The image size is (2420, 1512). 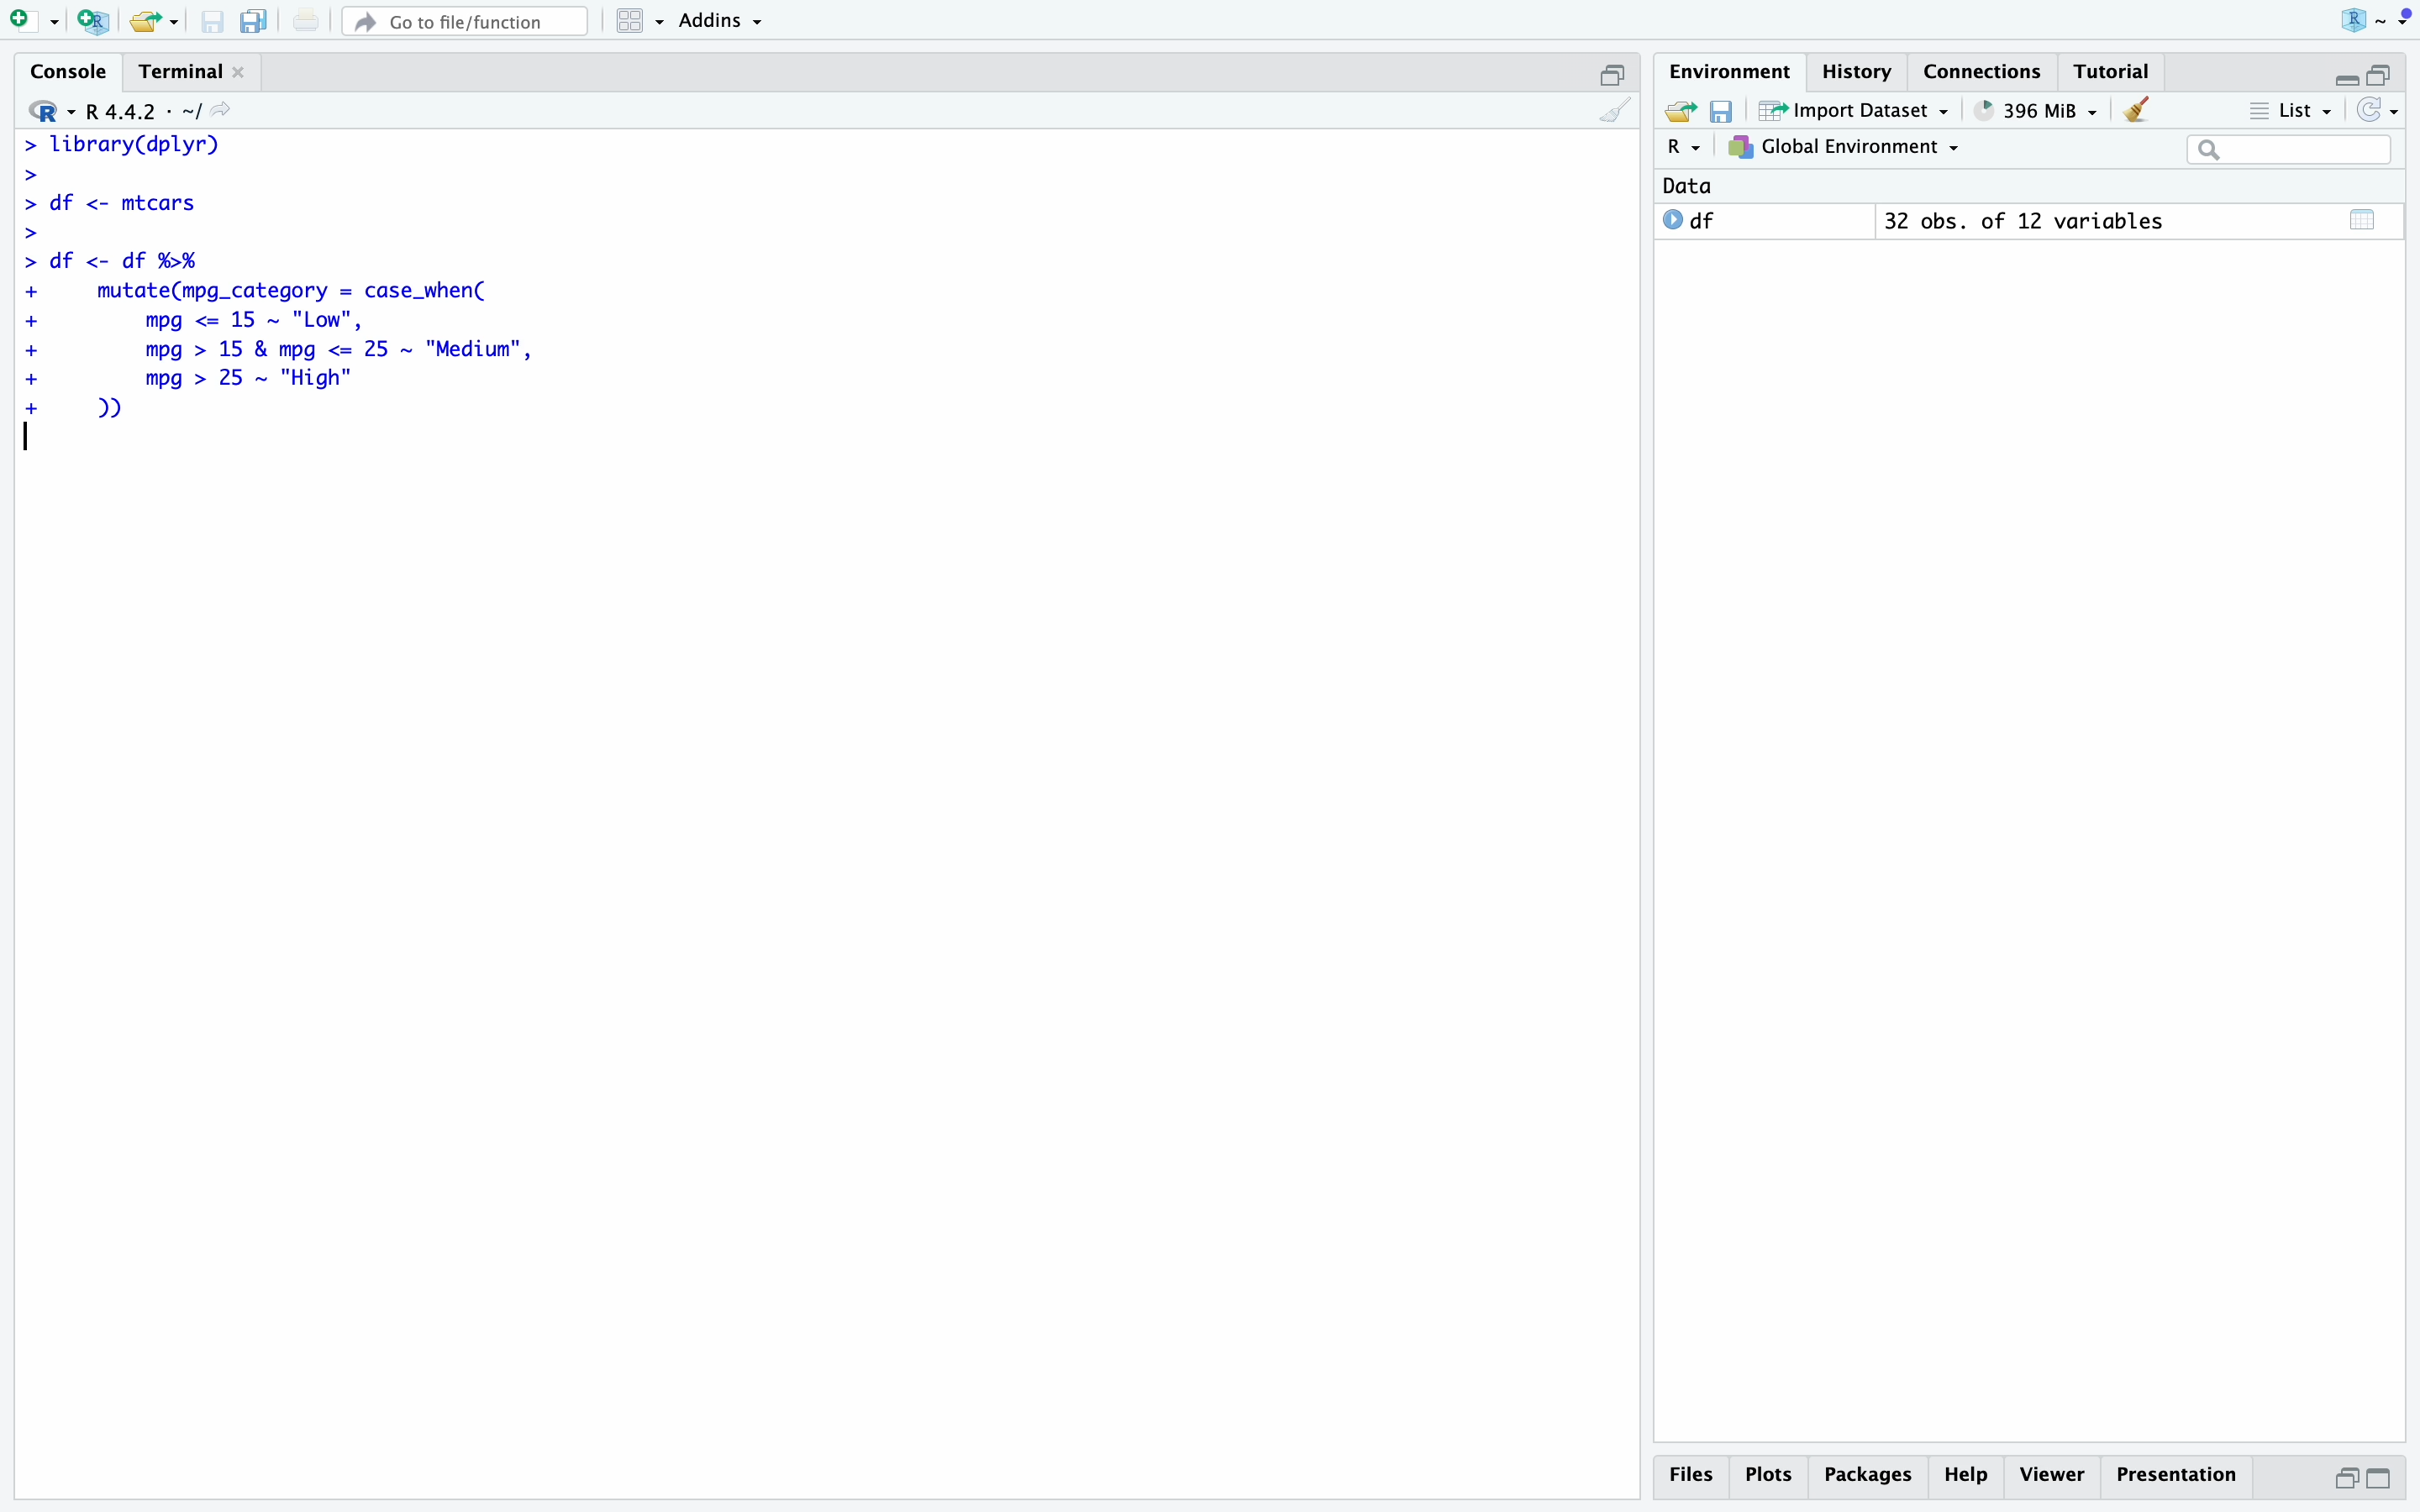 I want to click on add R file, so click(x=94, y=21).